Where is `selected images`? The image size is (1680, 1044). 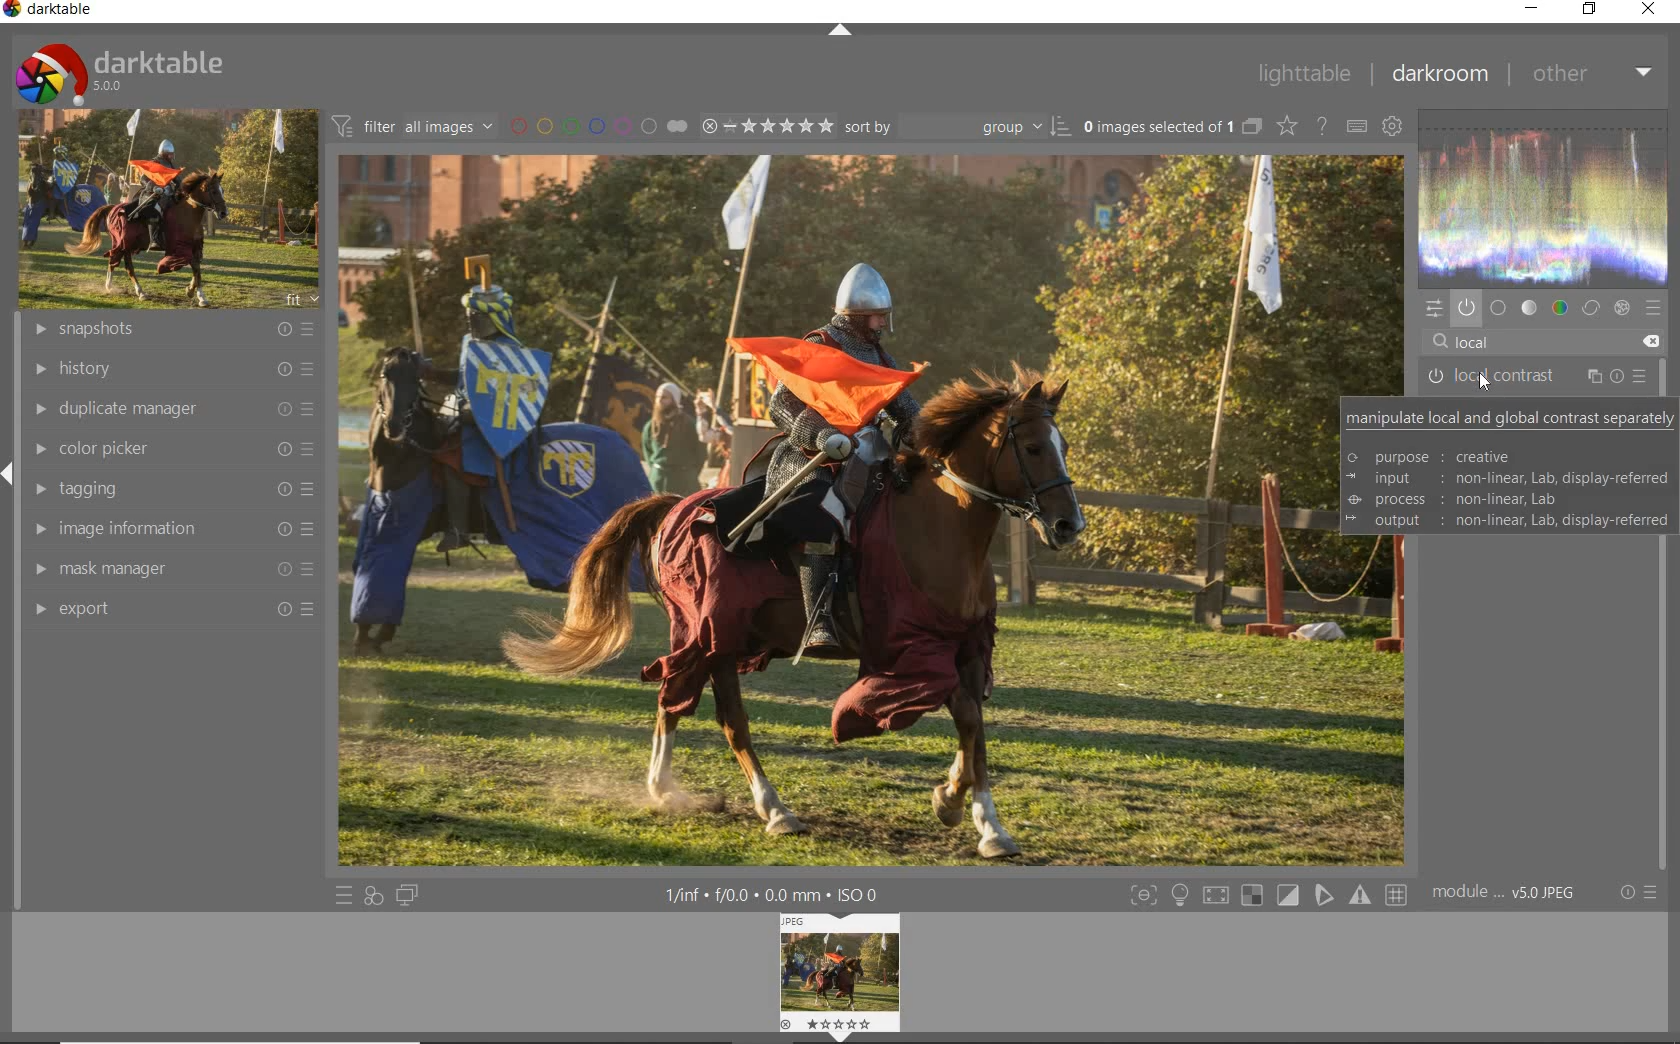 selected images is located at coordinates (1170, 125).